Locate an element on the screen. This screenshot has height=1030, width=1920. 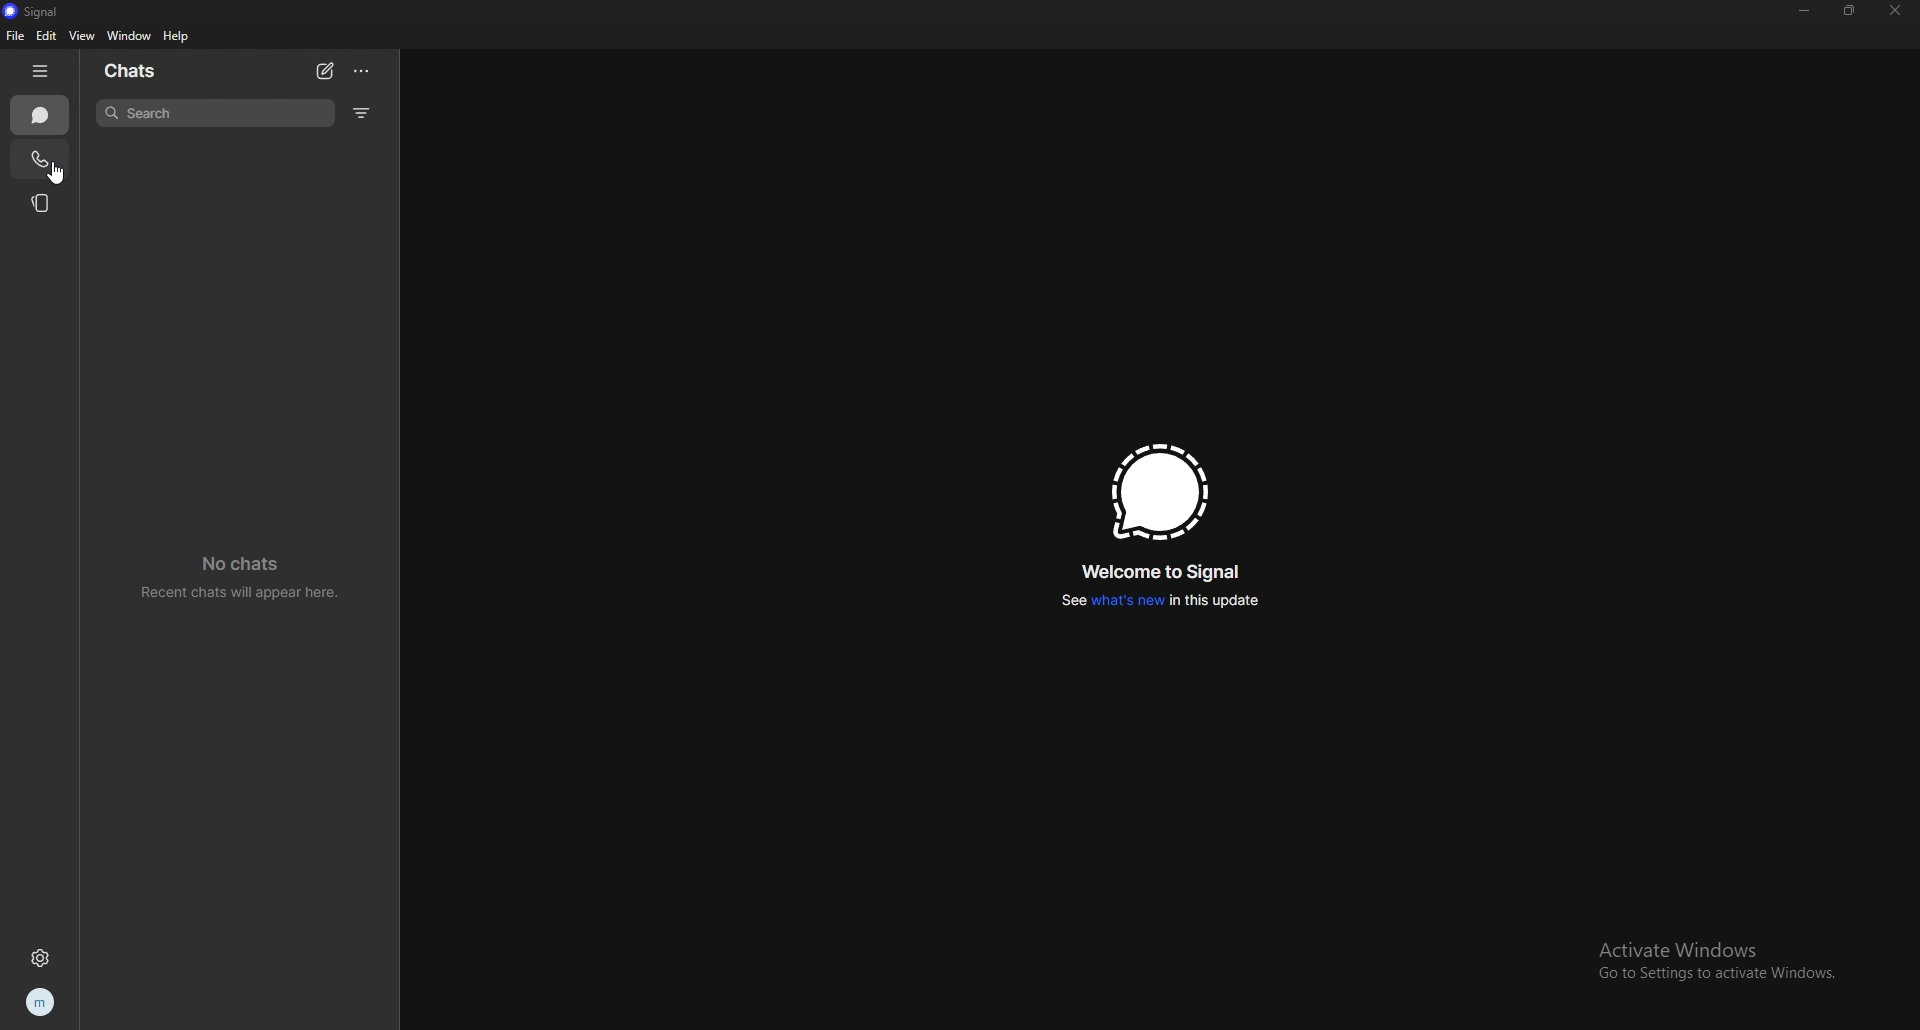
welcome to signal is located at coordinates (1164, 570).